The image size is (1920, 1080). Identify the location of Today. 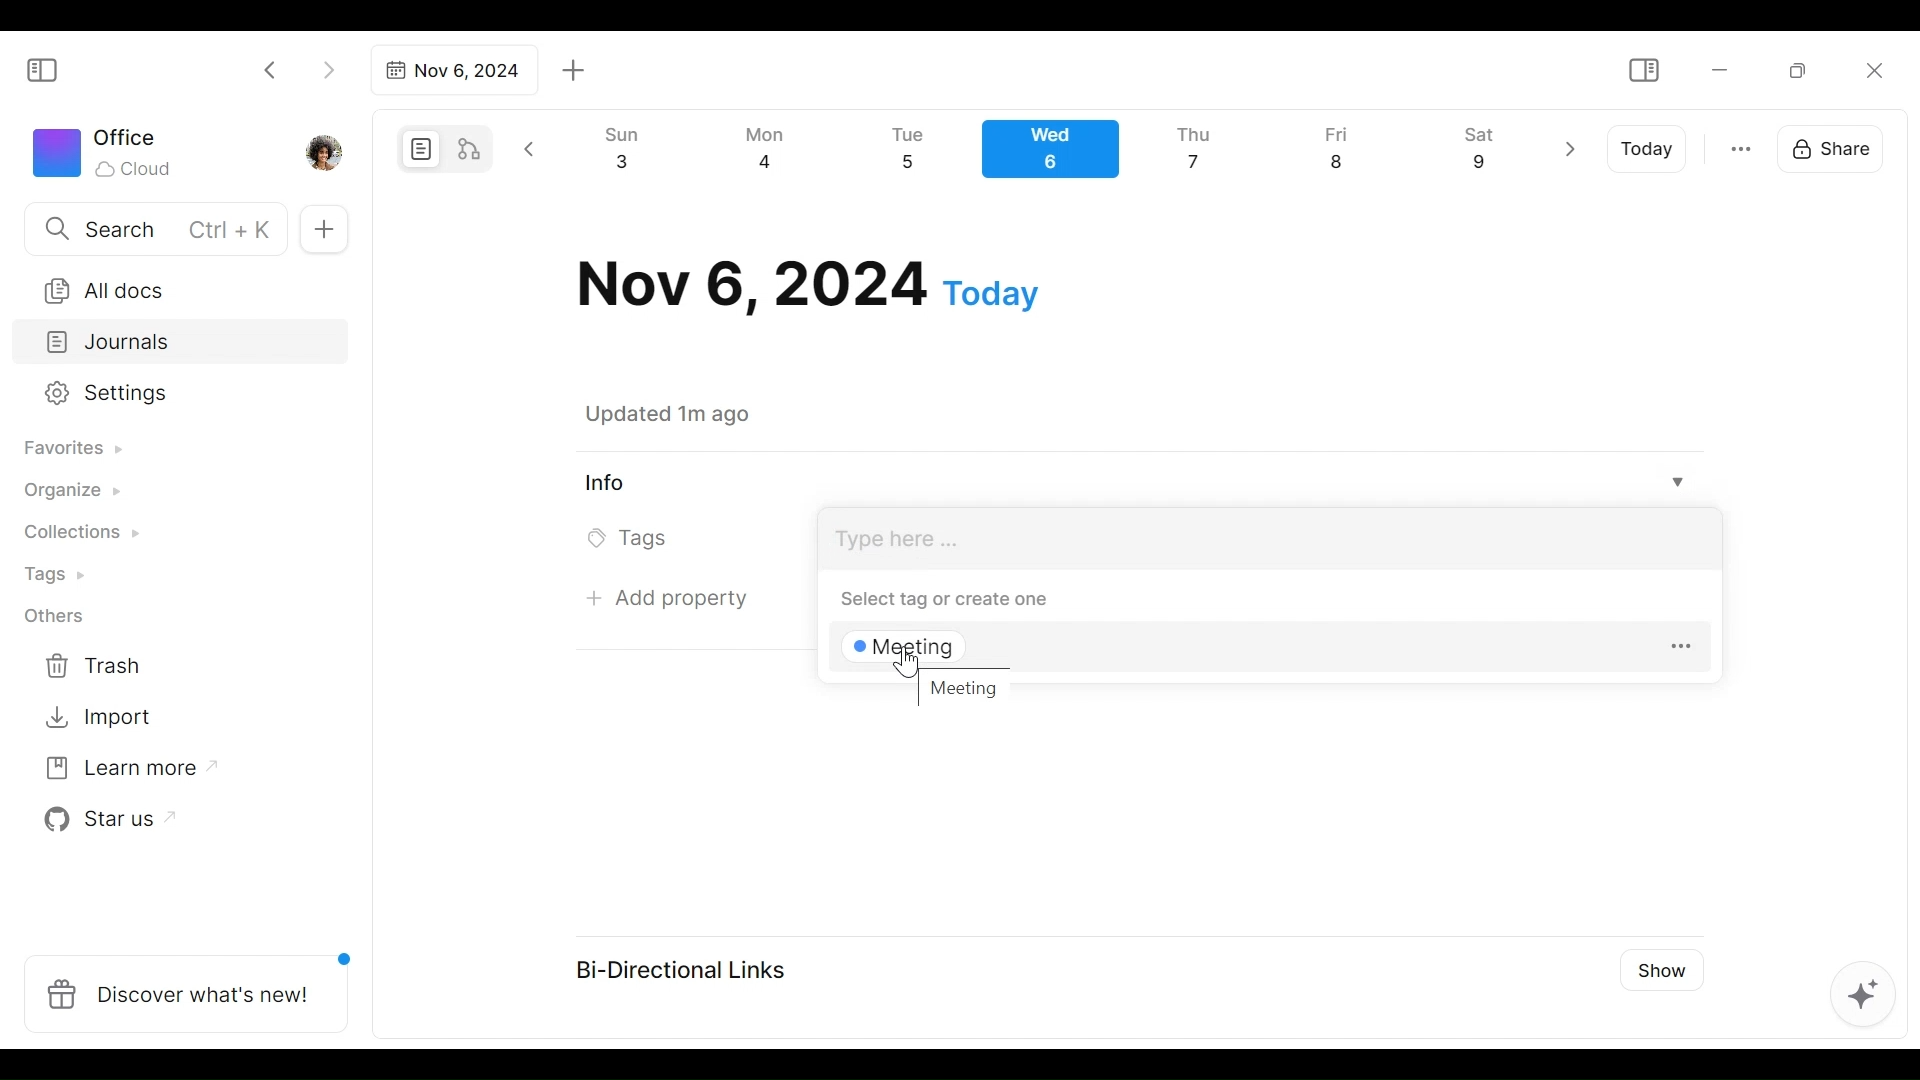
(1649, 149).